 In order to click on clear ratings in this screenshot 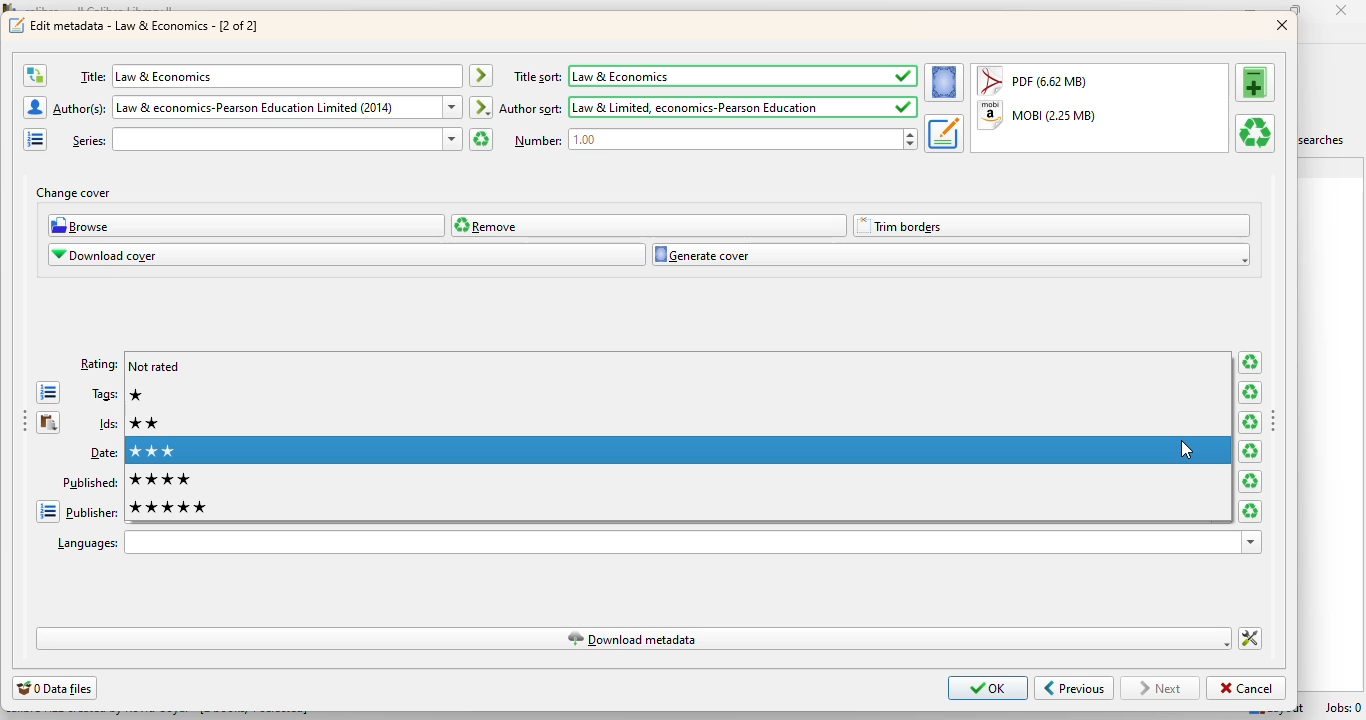, I will do `click(1250, 363)`.